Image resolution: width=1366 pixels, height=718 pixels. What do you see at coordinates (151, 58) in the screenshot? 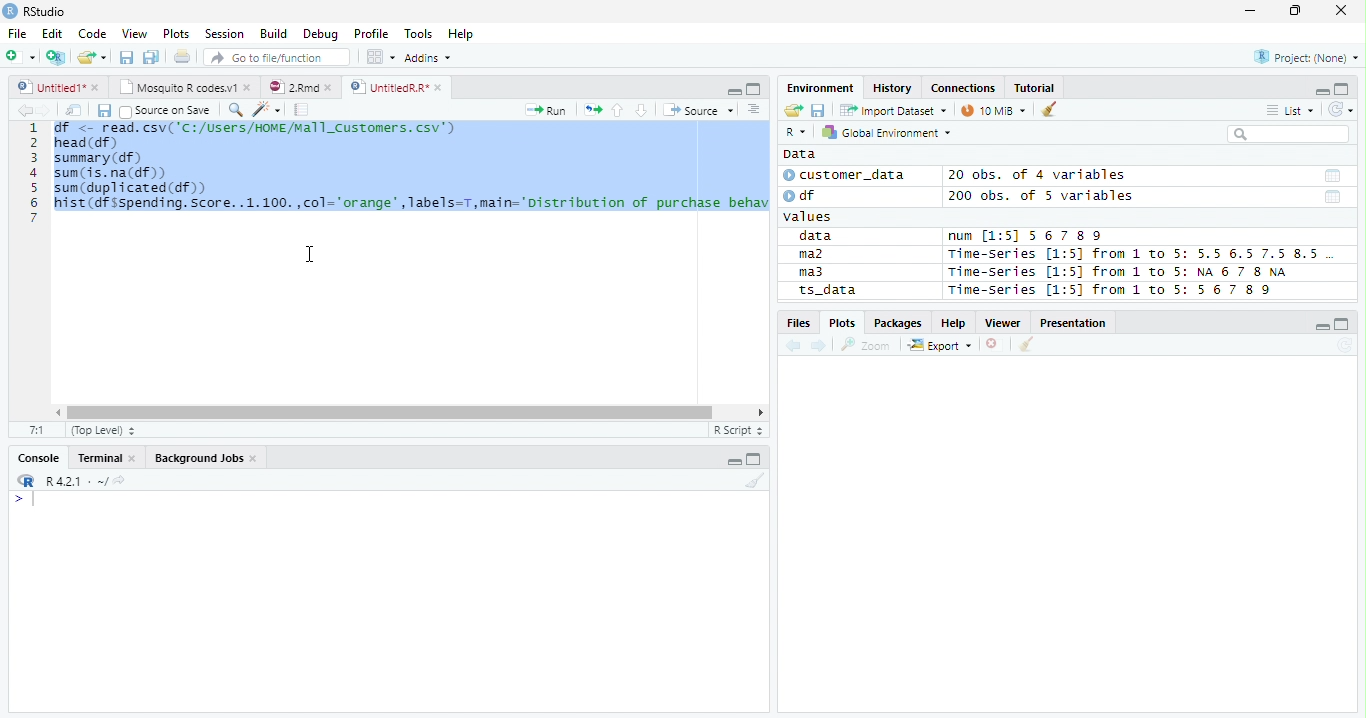
I see `Save all open documents` at bounding box center [151, 58].